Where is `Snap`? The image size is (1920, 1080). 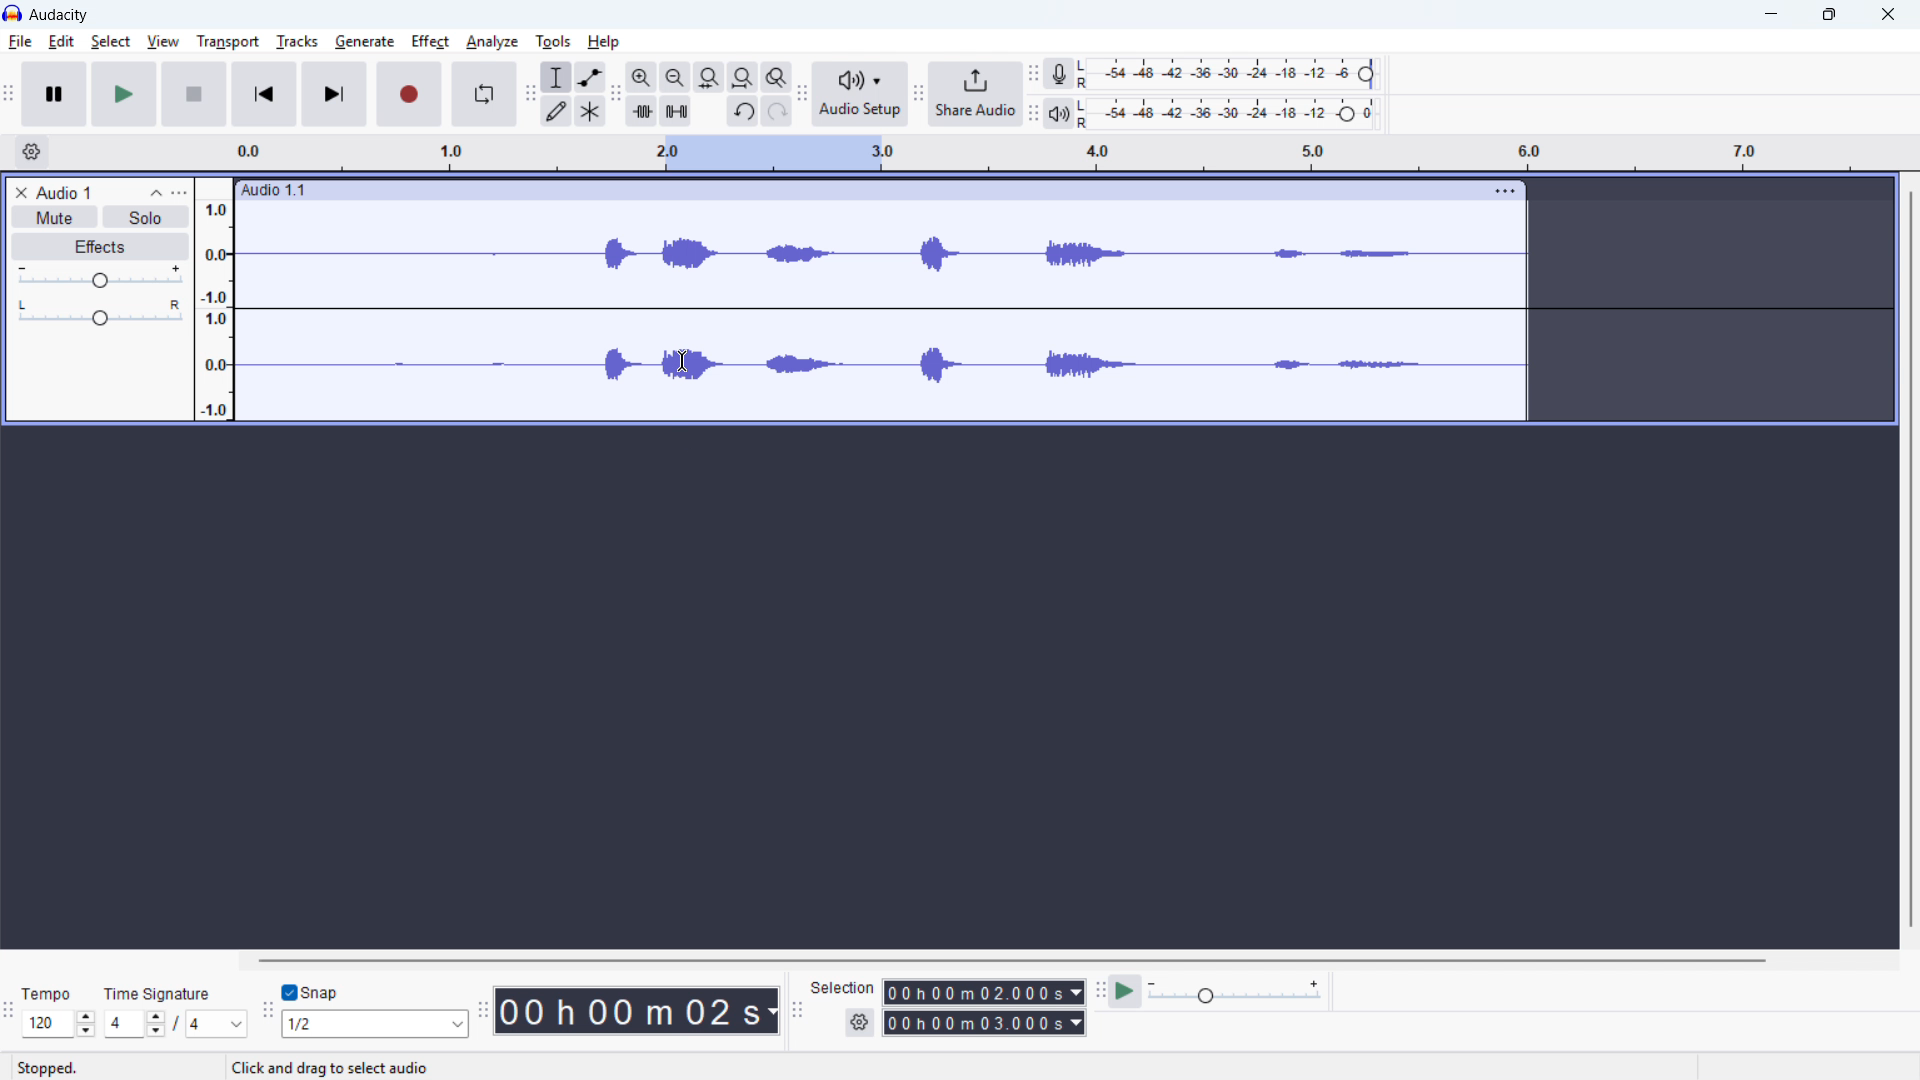 Snap is located at coordinates (314, 992).